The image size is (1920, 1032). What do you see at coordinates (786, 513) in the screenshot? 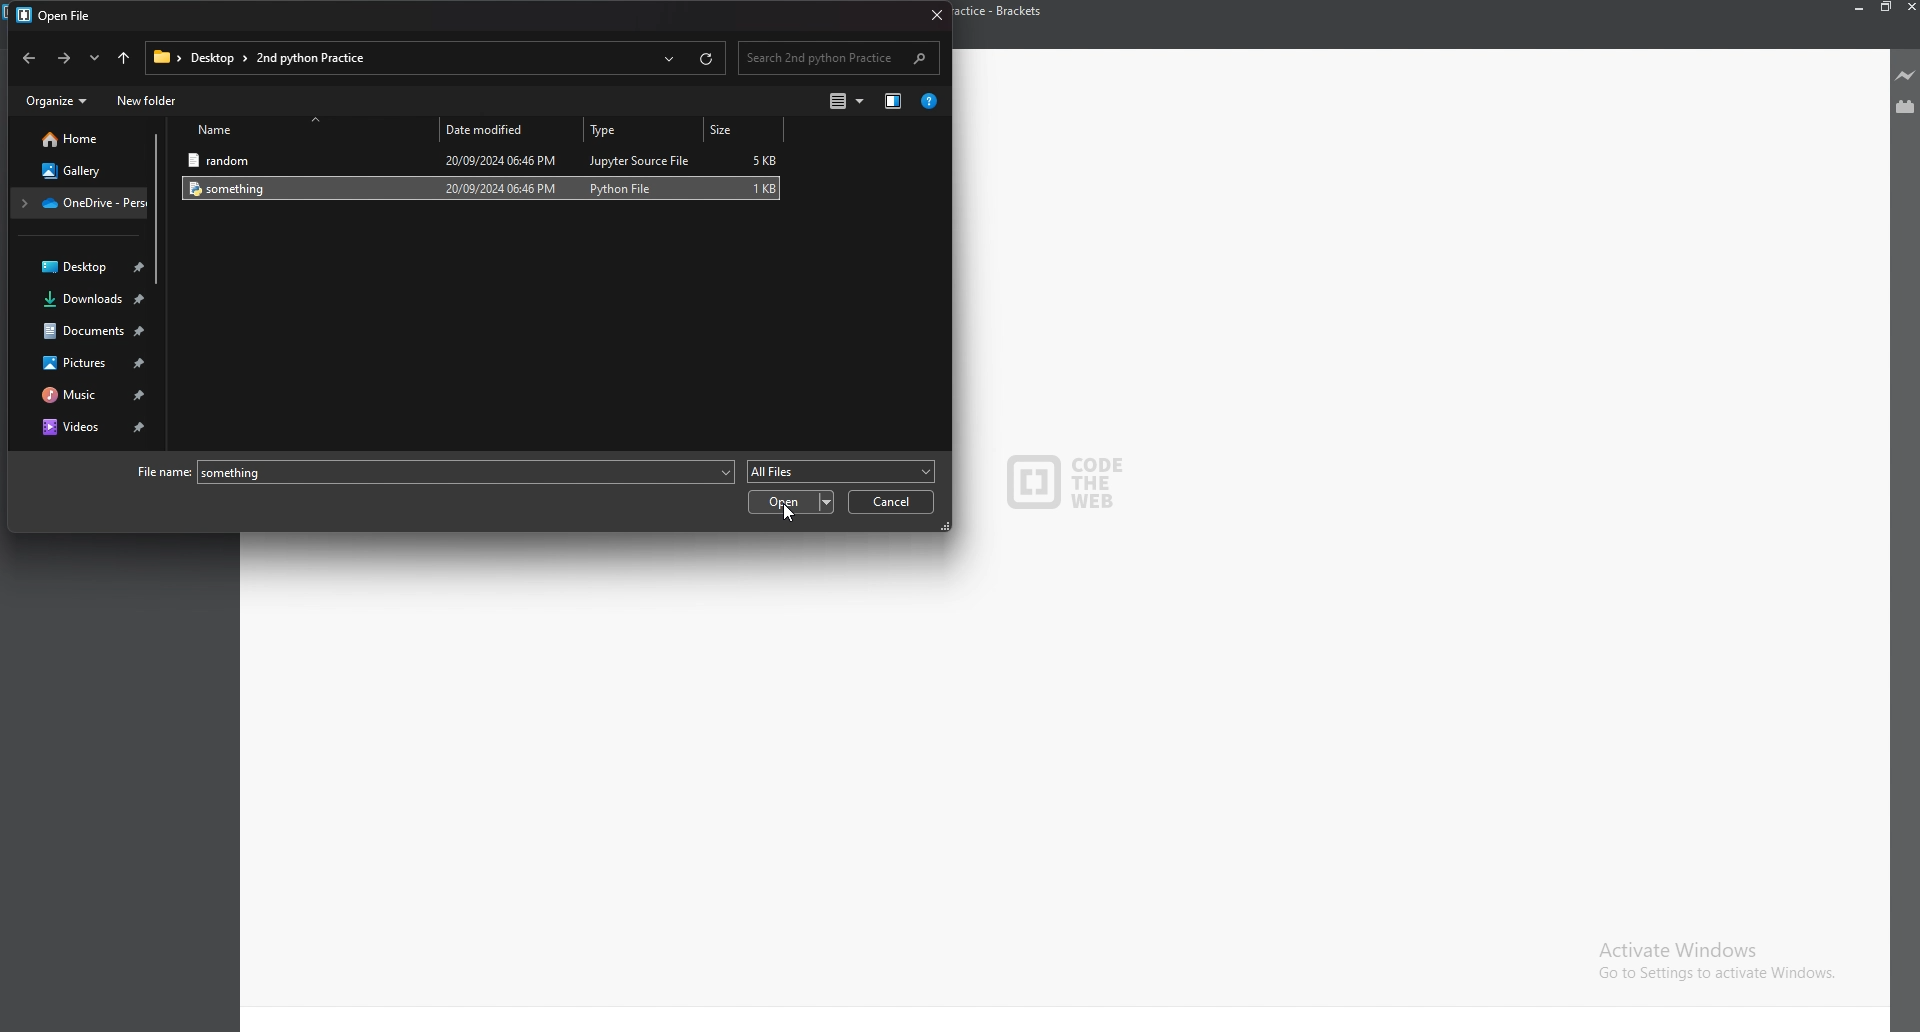
I see `cursor` at bounding box center [786, 513].